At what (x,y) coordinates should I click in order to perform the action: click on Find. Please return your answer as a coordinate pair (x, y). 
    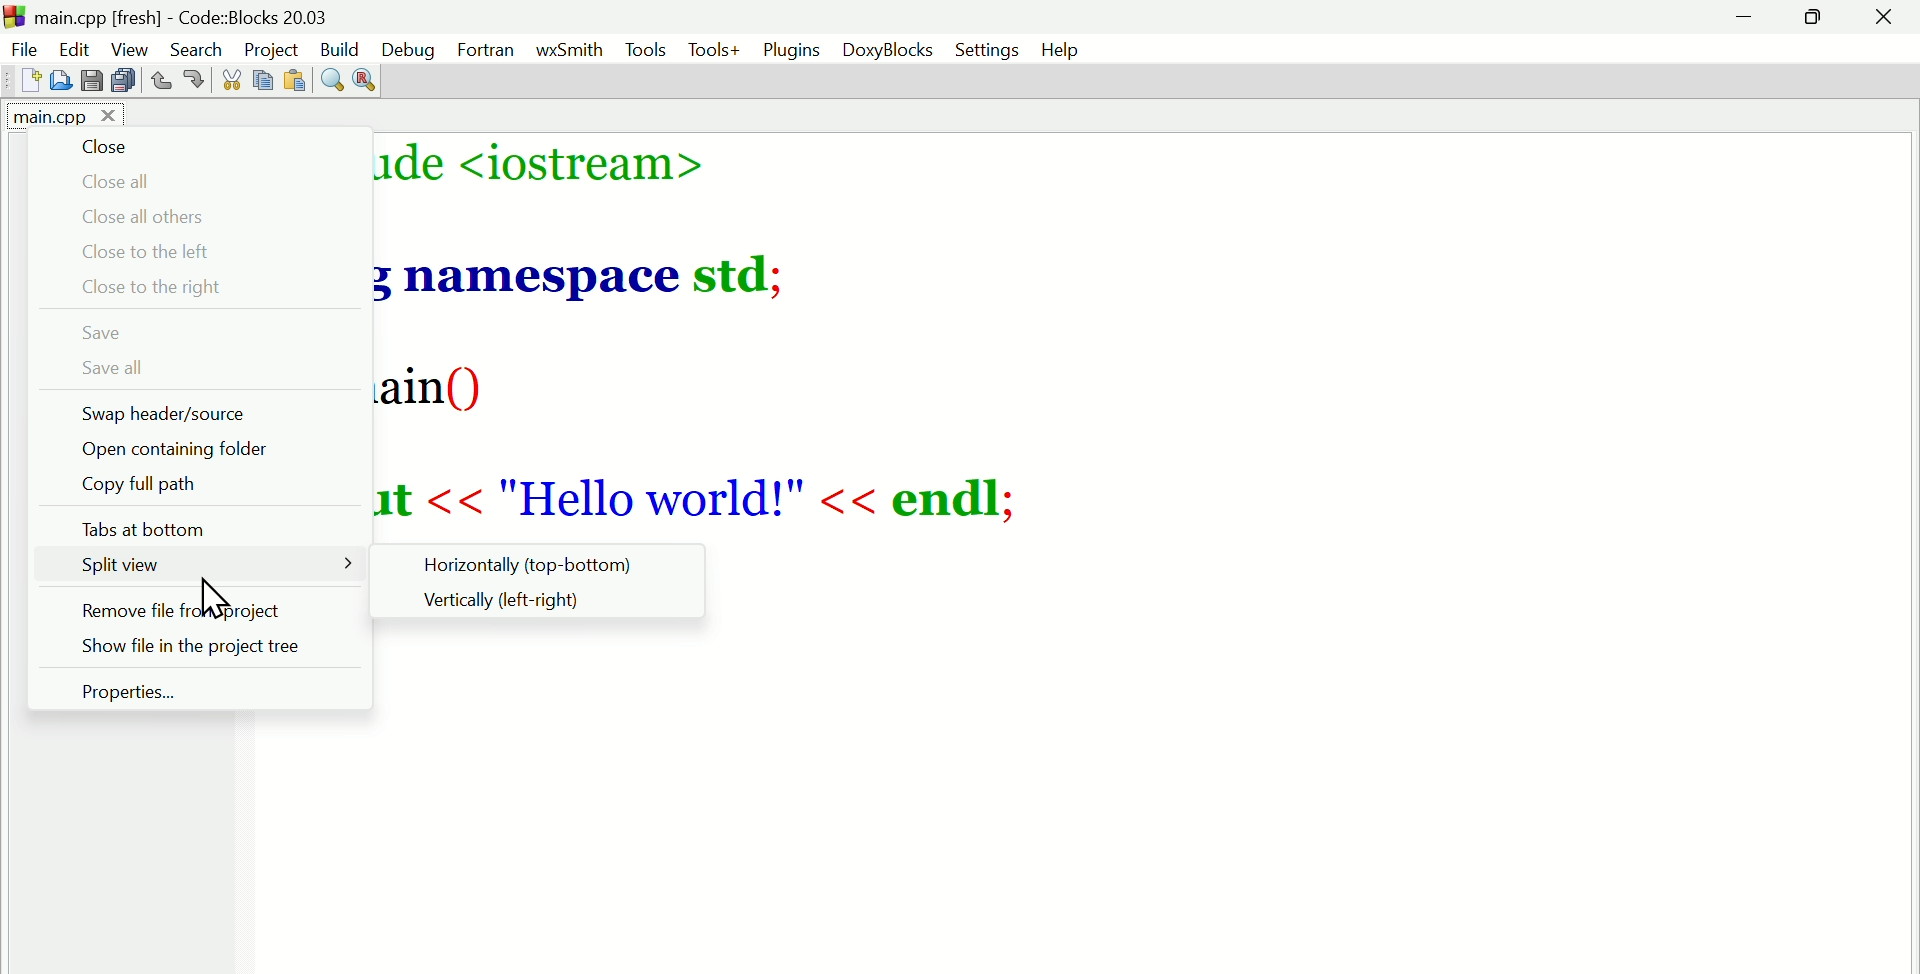
    Looking at the image, I should click on (331, 77).